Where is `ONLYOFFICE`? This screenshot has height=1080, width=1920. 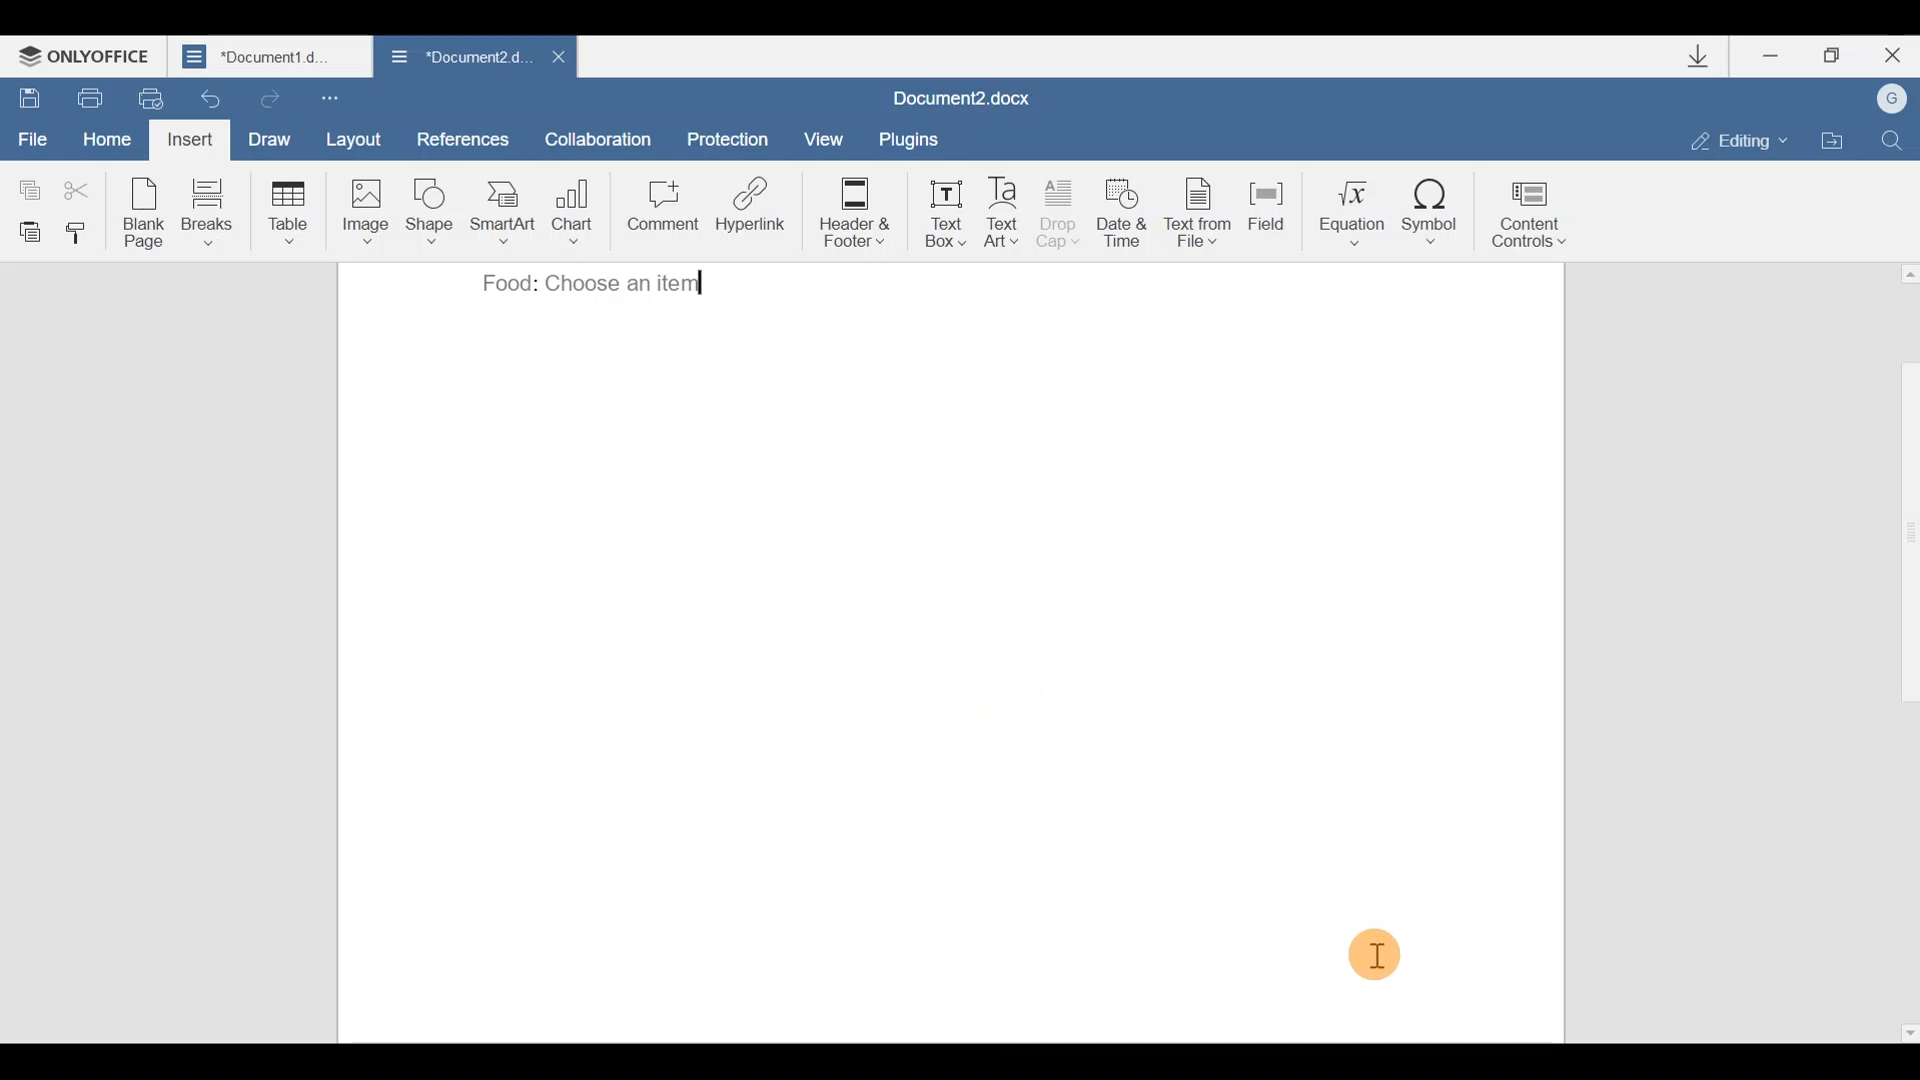
ONLYOFFICE is located at coordinates (90, 52).